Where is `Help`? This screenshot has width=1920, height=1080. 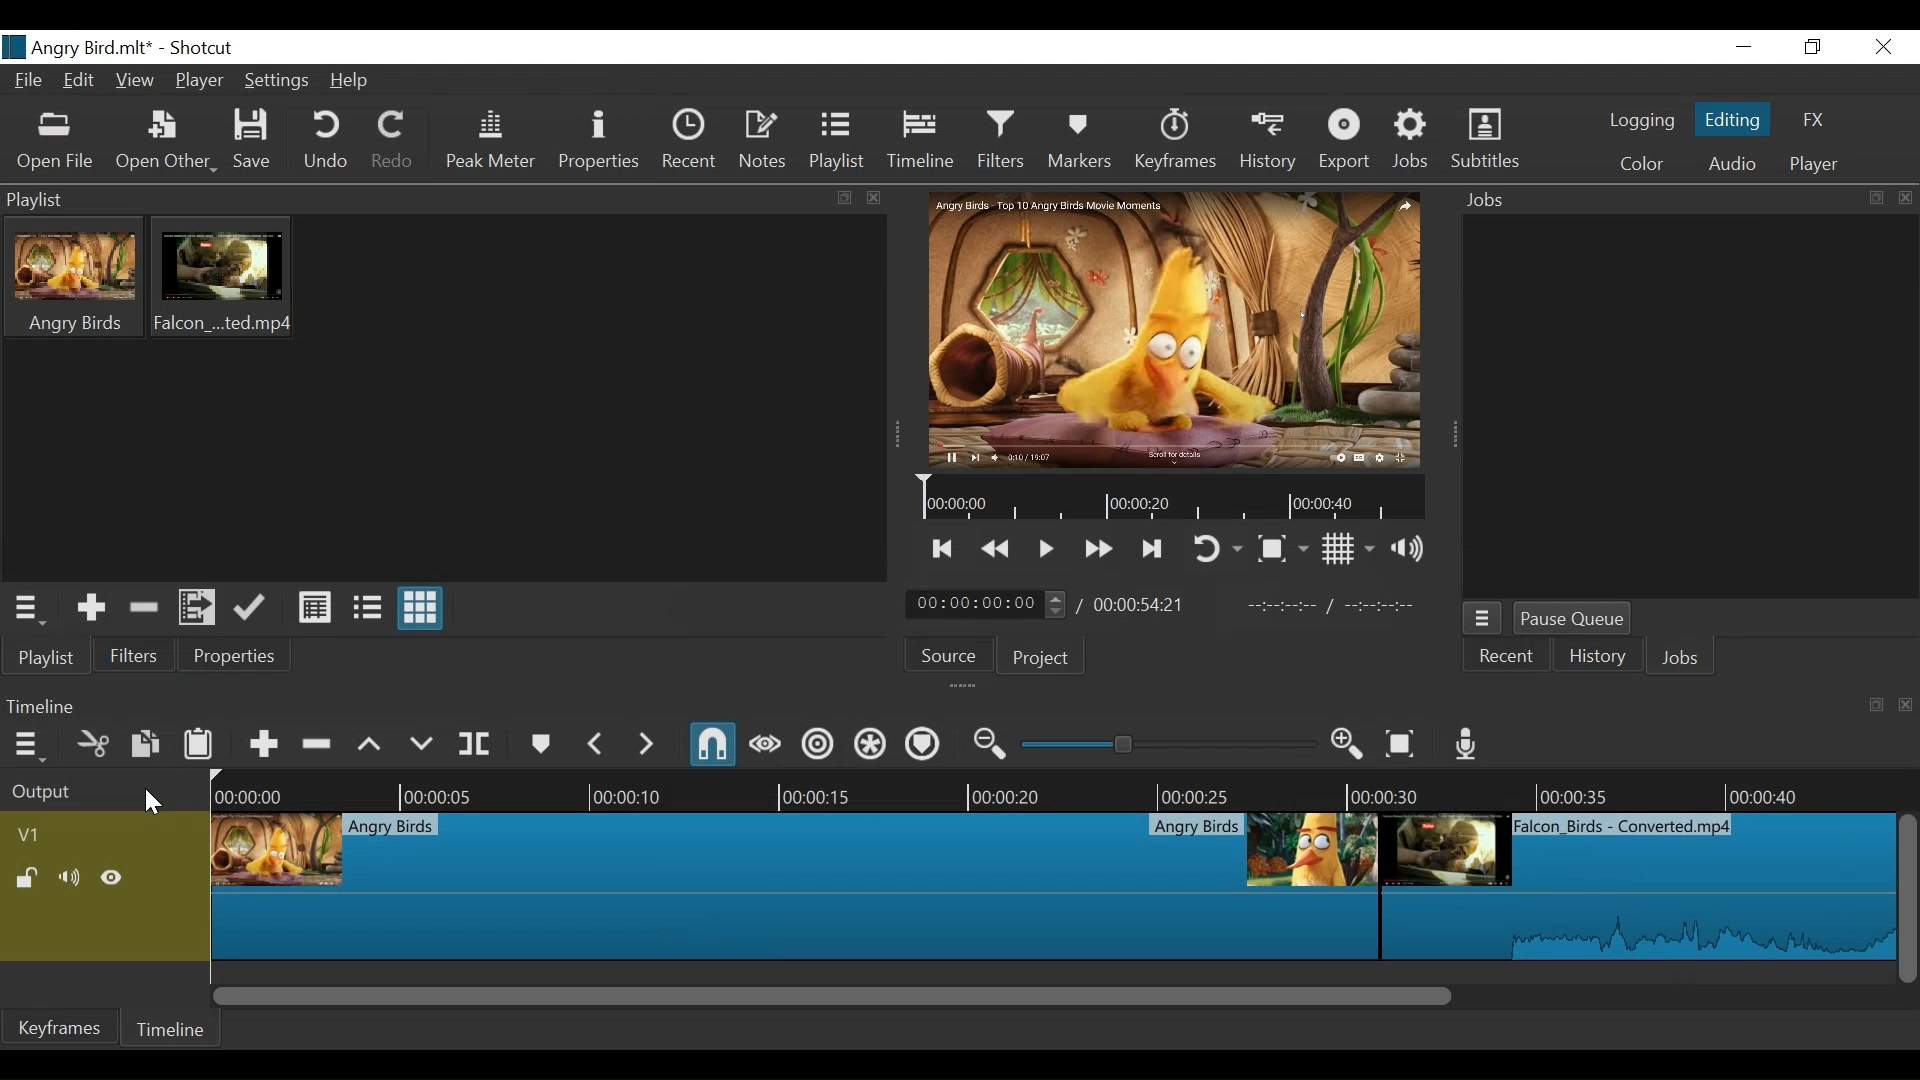 Help is located at coordinates (350, 82).